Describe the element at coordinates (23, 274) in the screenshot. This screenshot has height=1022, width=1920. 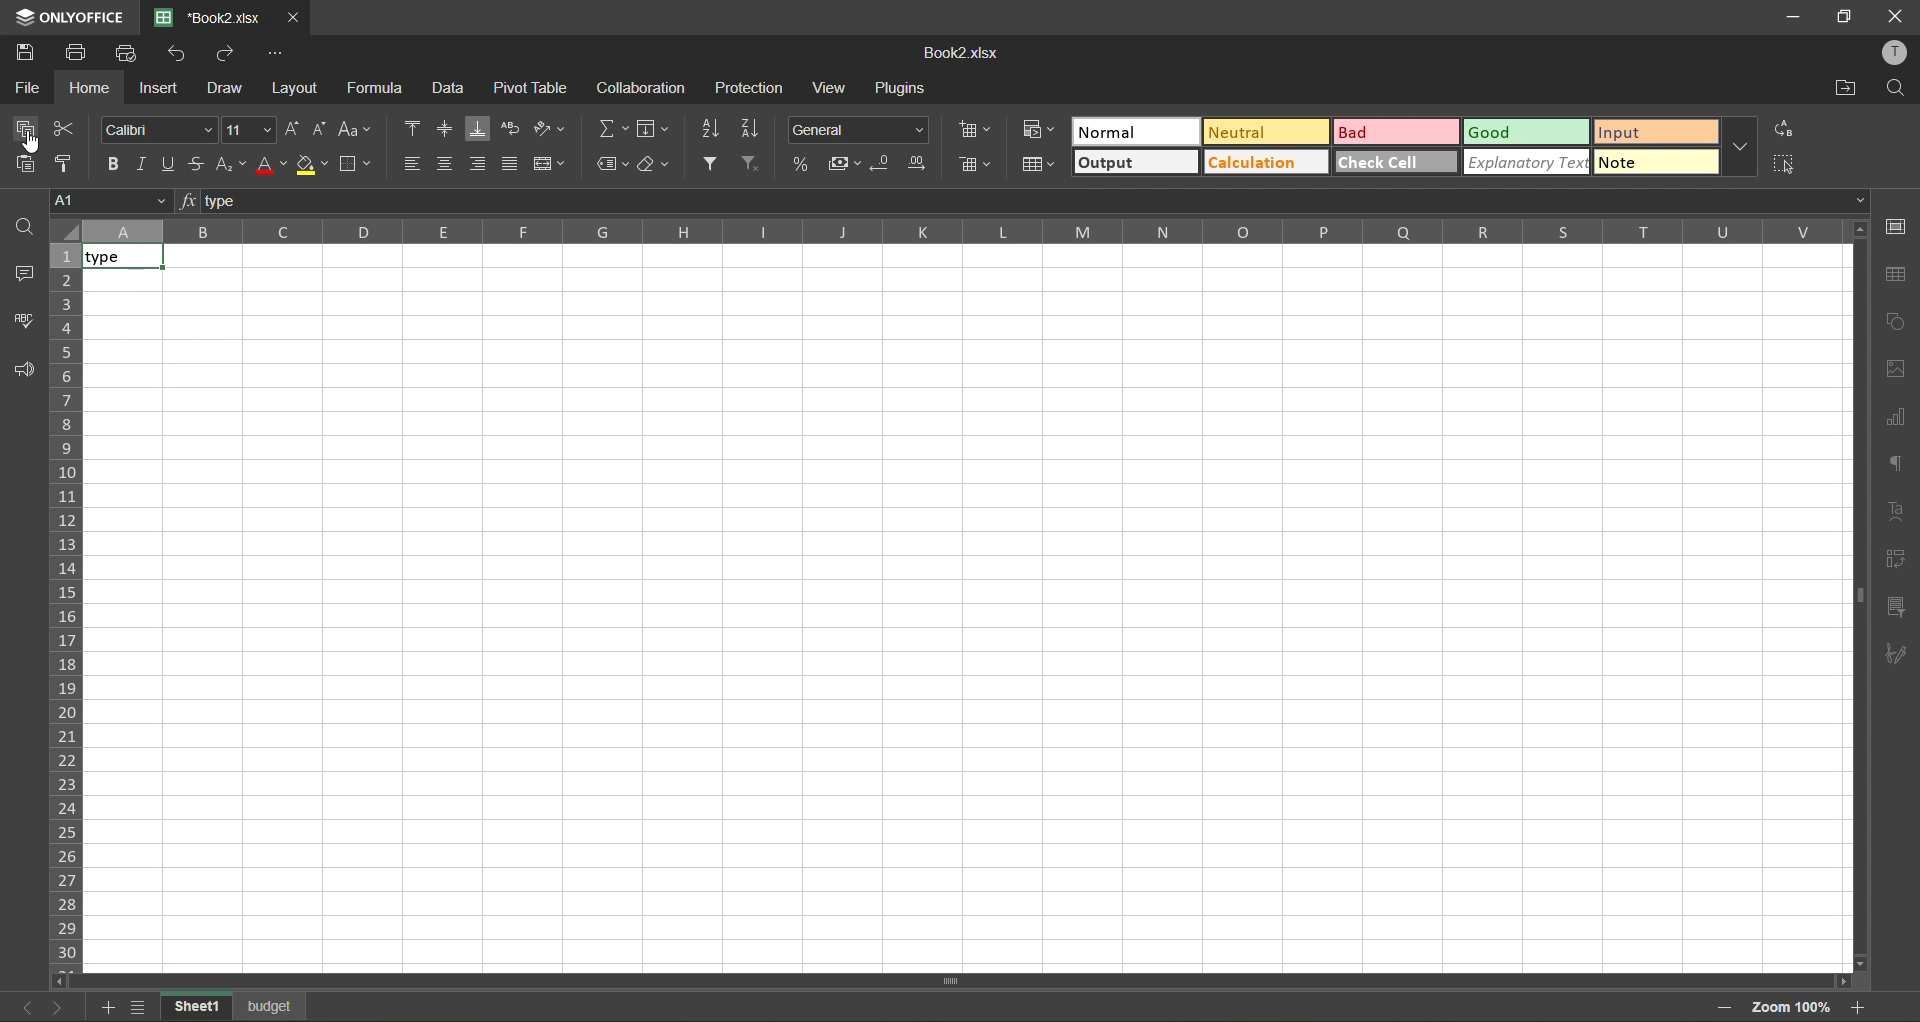
I see `comments` at that location.